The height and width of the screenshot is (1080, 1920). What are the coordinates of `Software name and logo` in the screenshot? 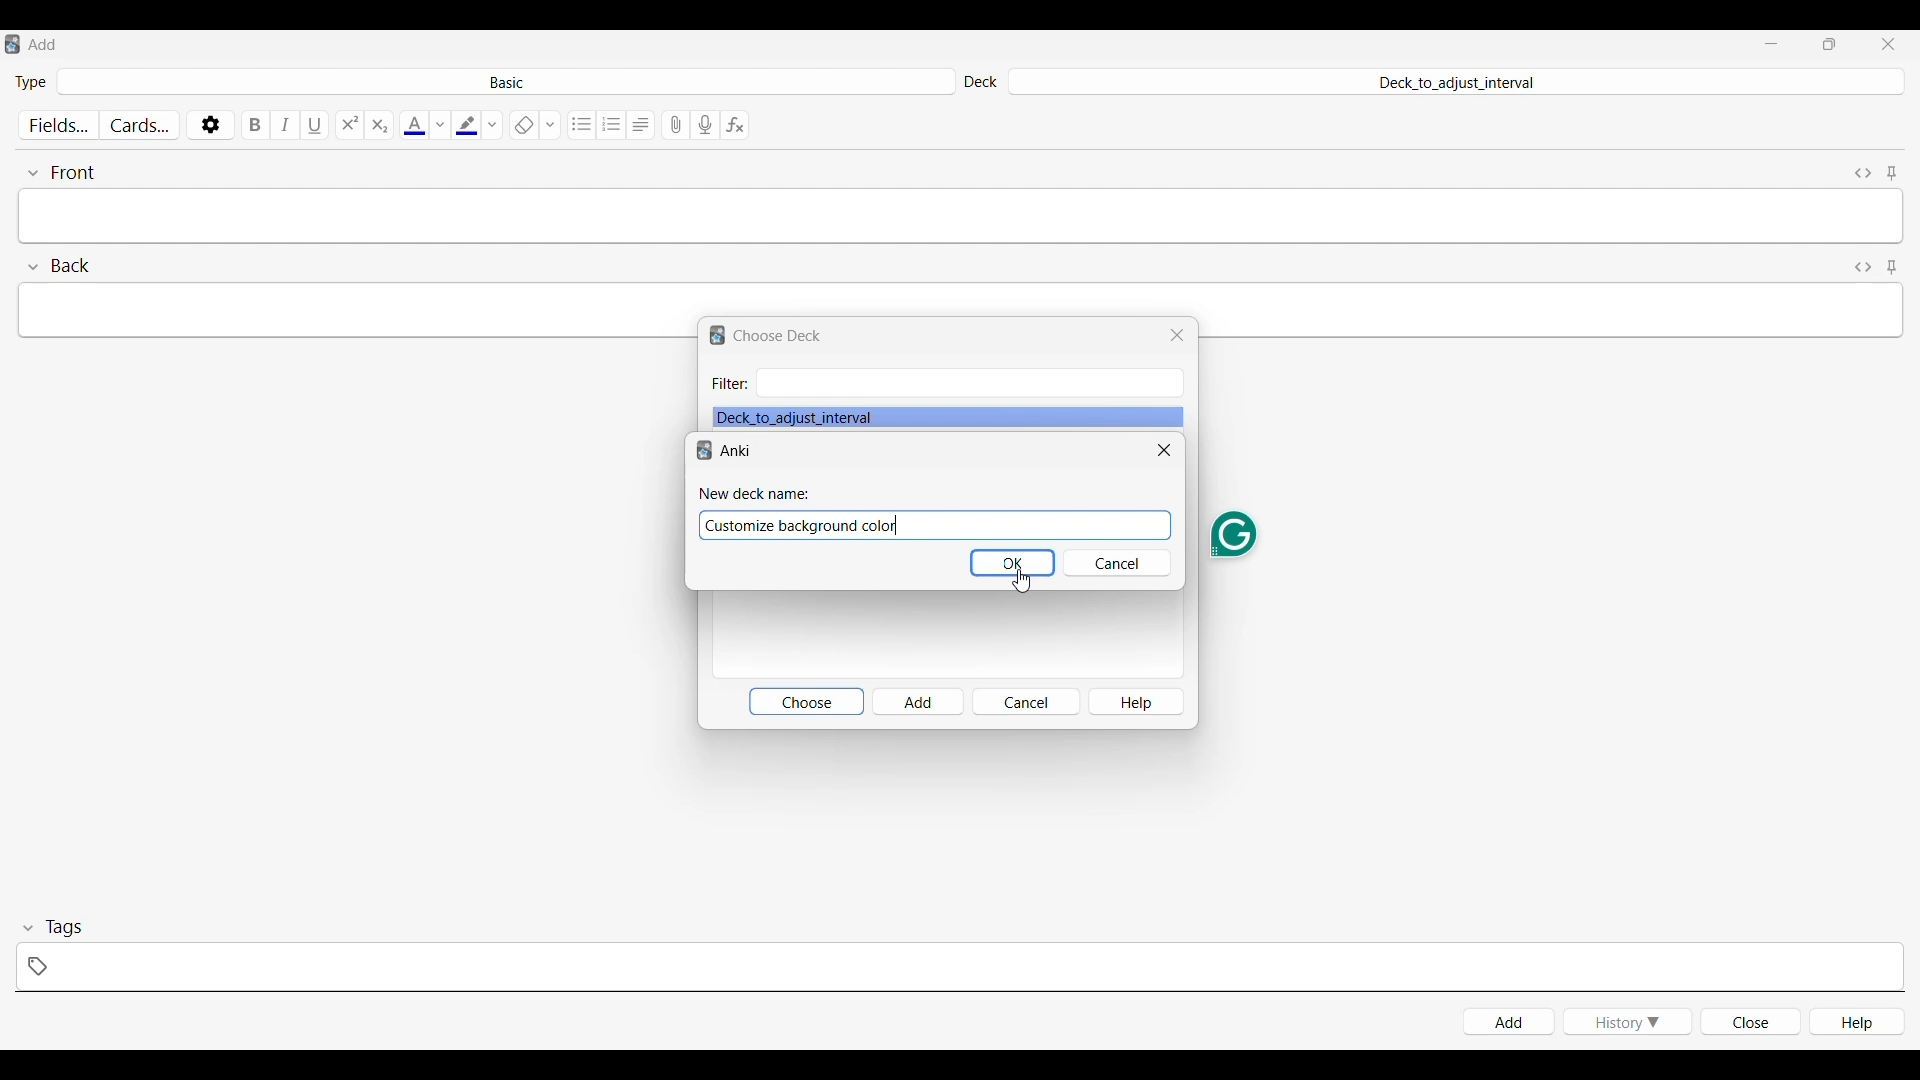 It's located at (725, 450).